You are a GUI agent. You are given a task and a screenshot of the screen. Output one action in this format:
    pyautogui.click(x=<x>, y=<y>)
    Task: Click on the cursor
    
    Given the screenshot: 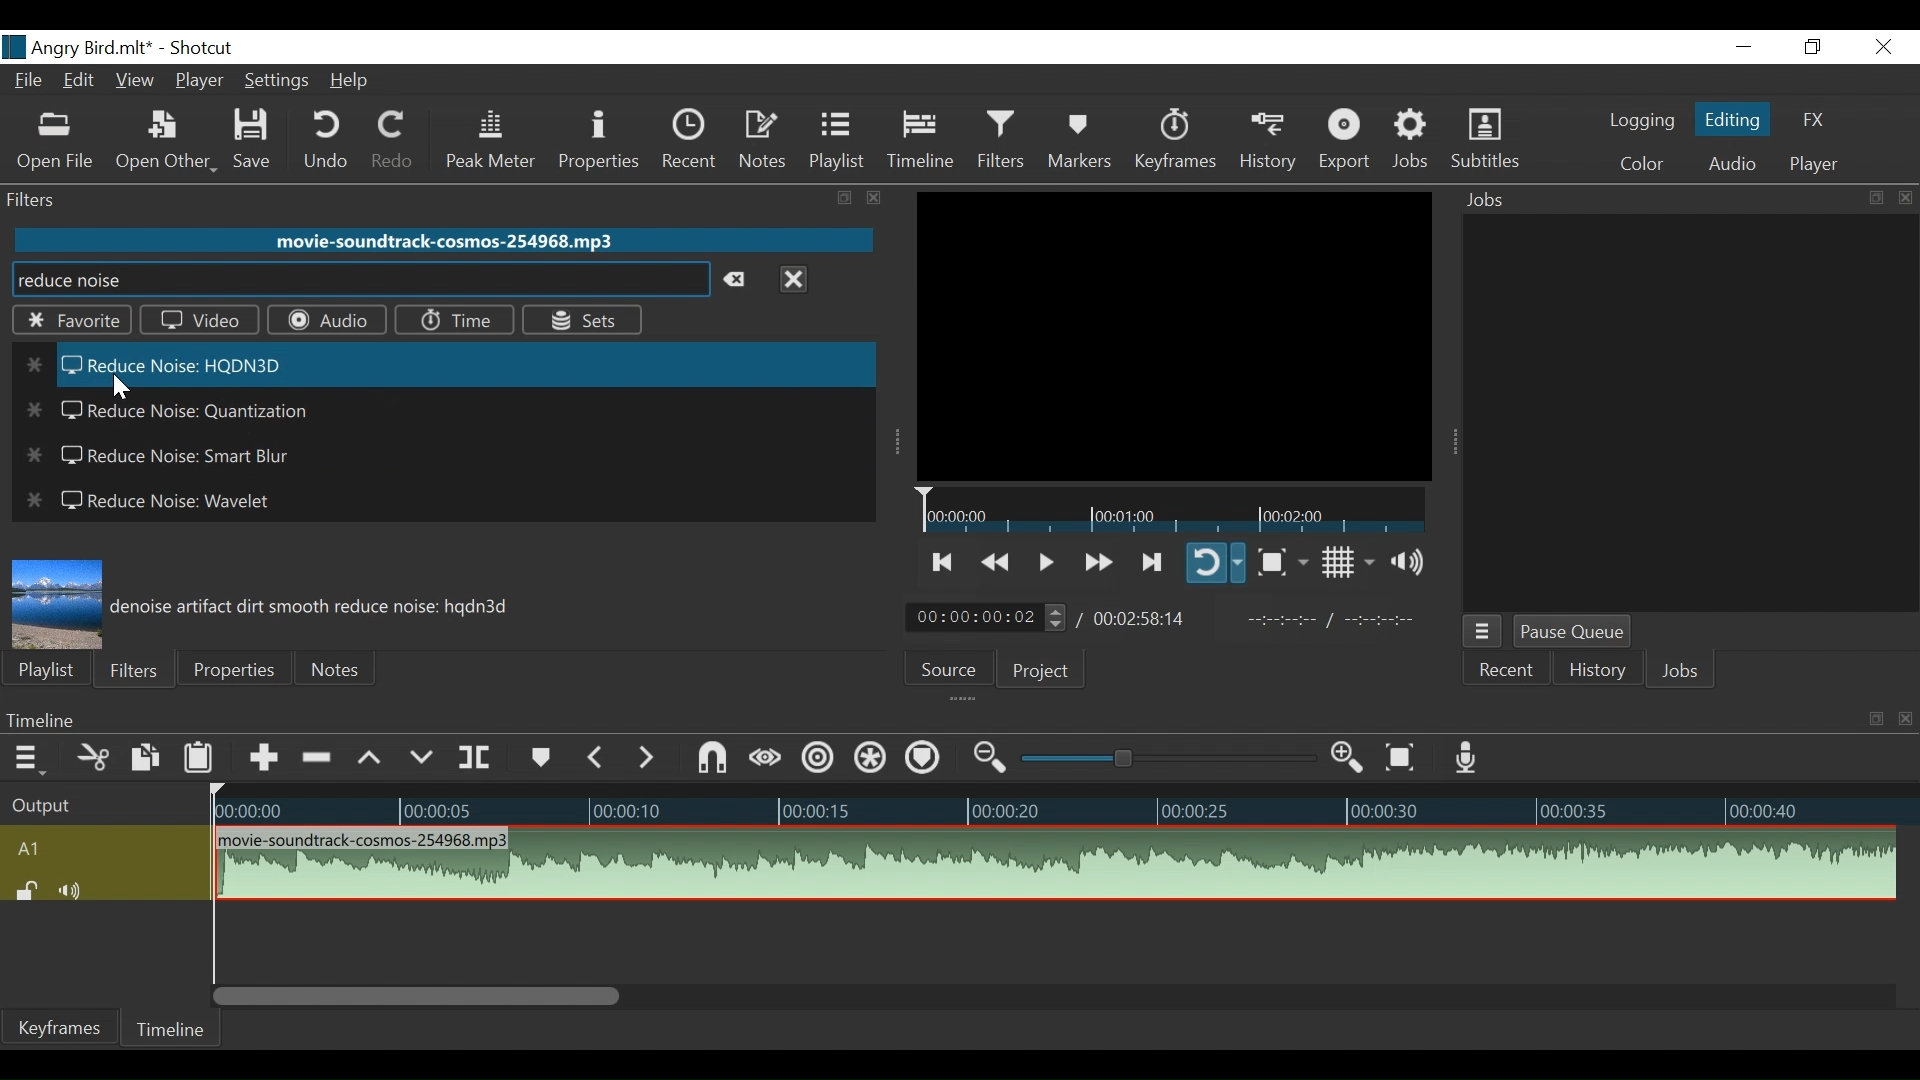 What is the action you would take?
    pyautogui.click(x=123, y=388)
    